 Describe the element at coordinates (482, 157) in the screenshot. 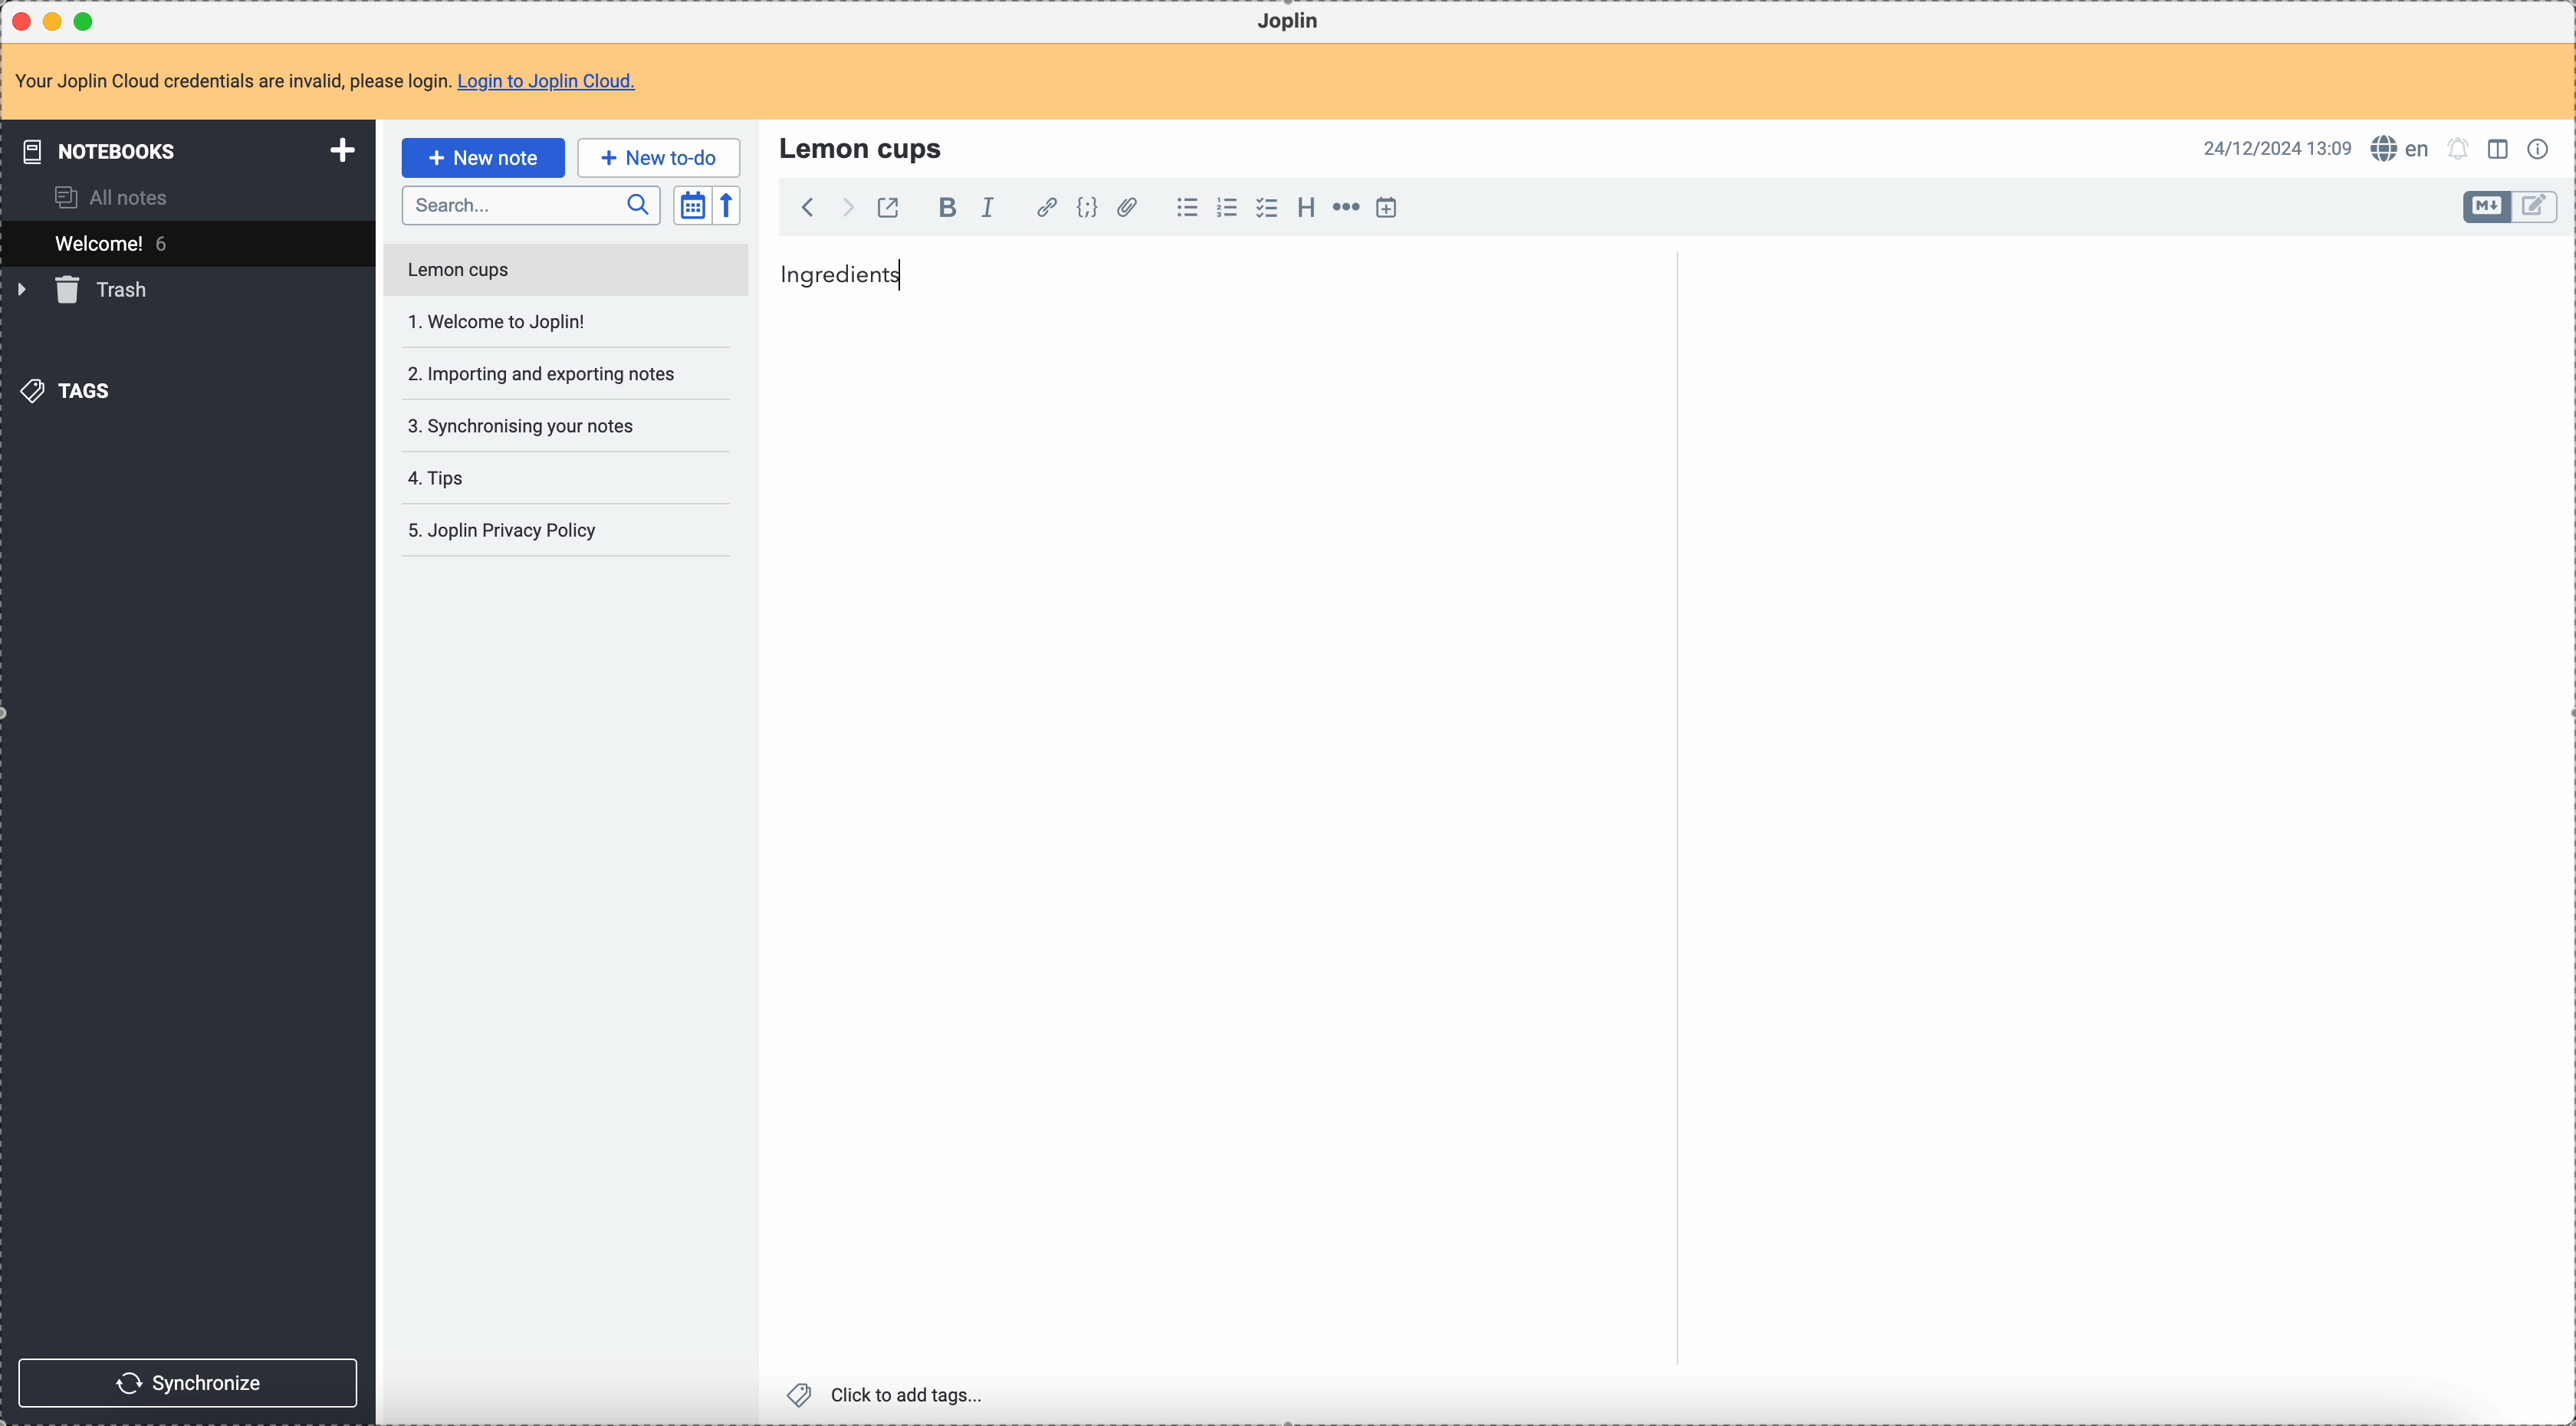

I see `click on new note` at that location.